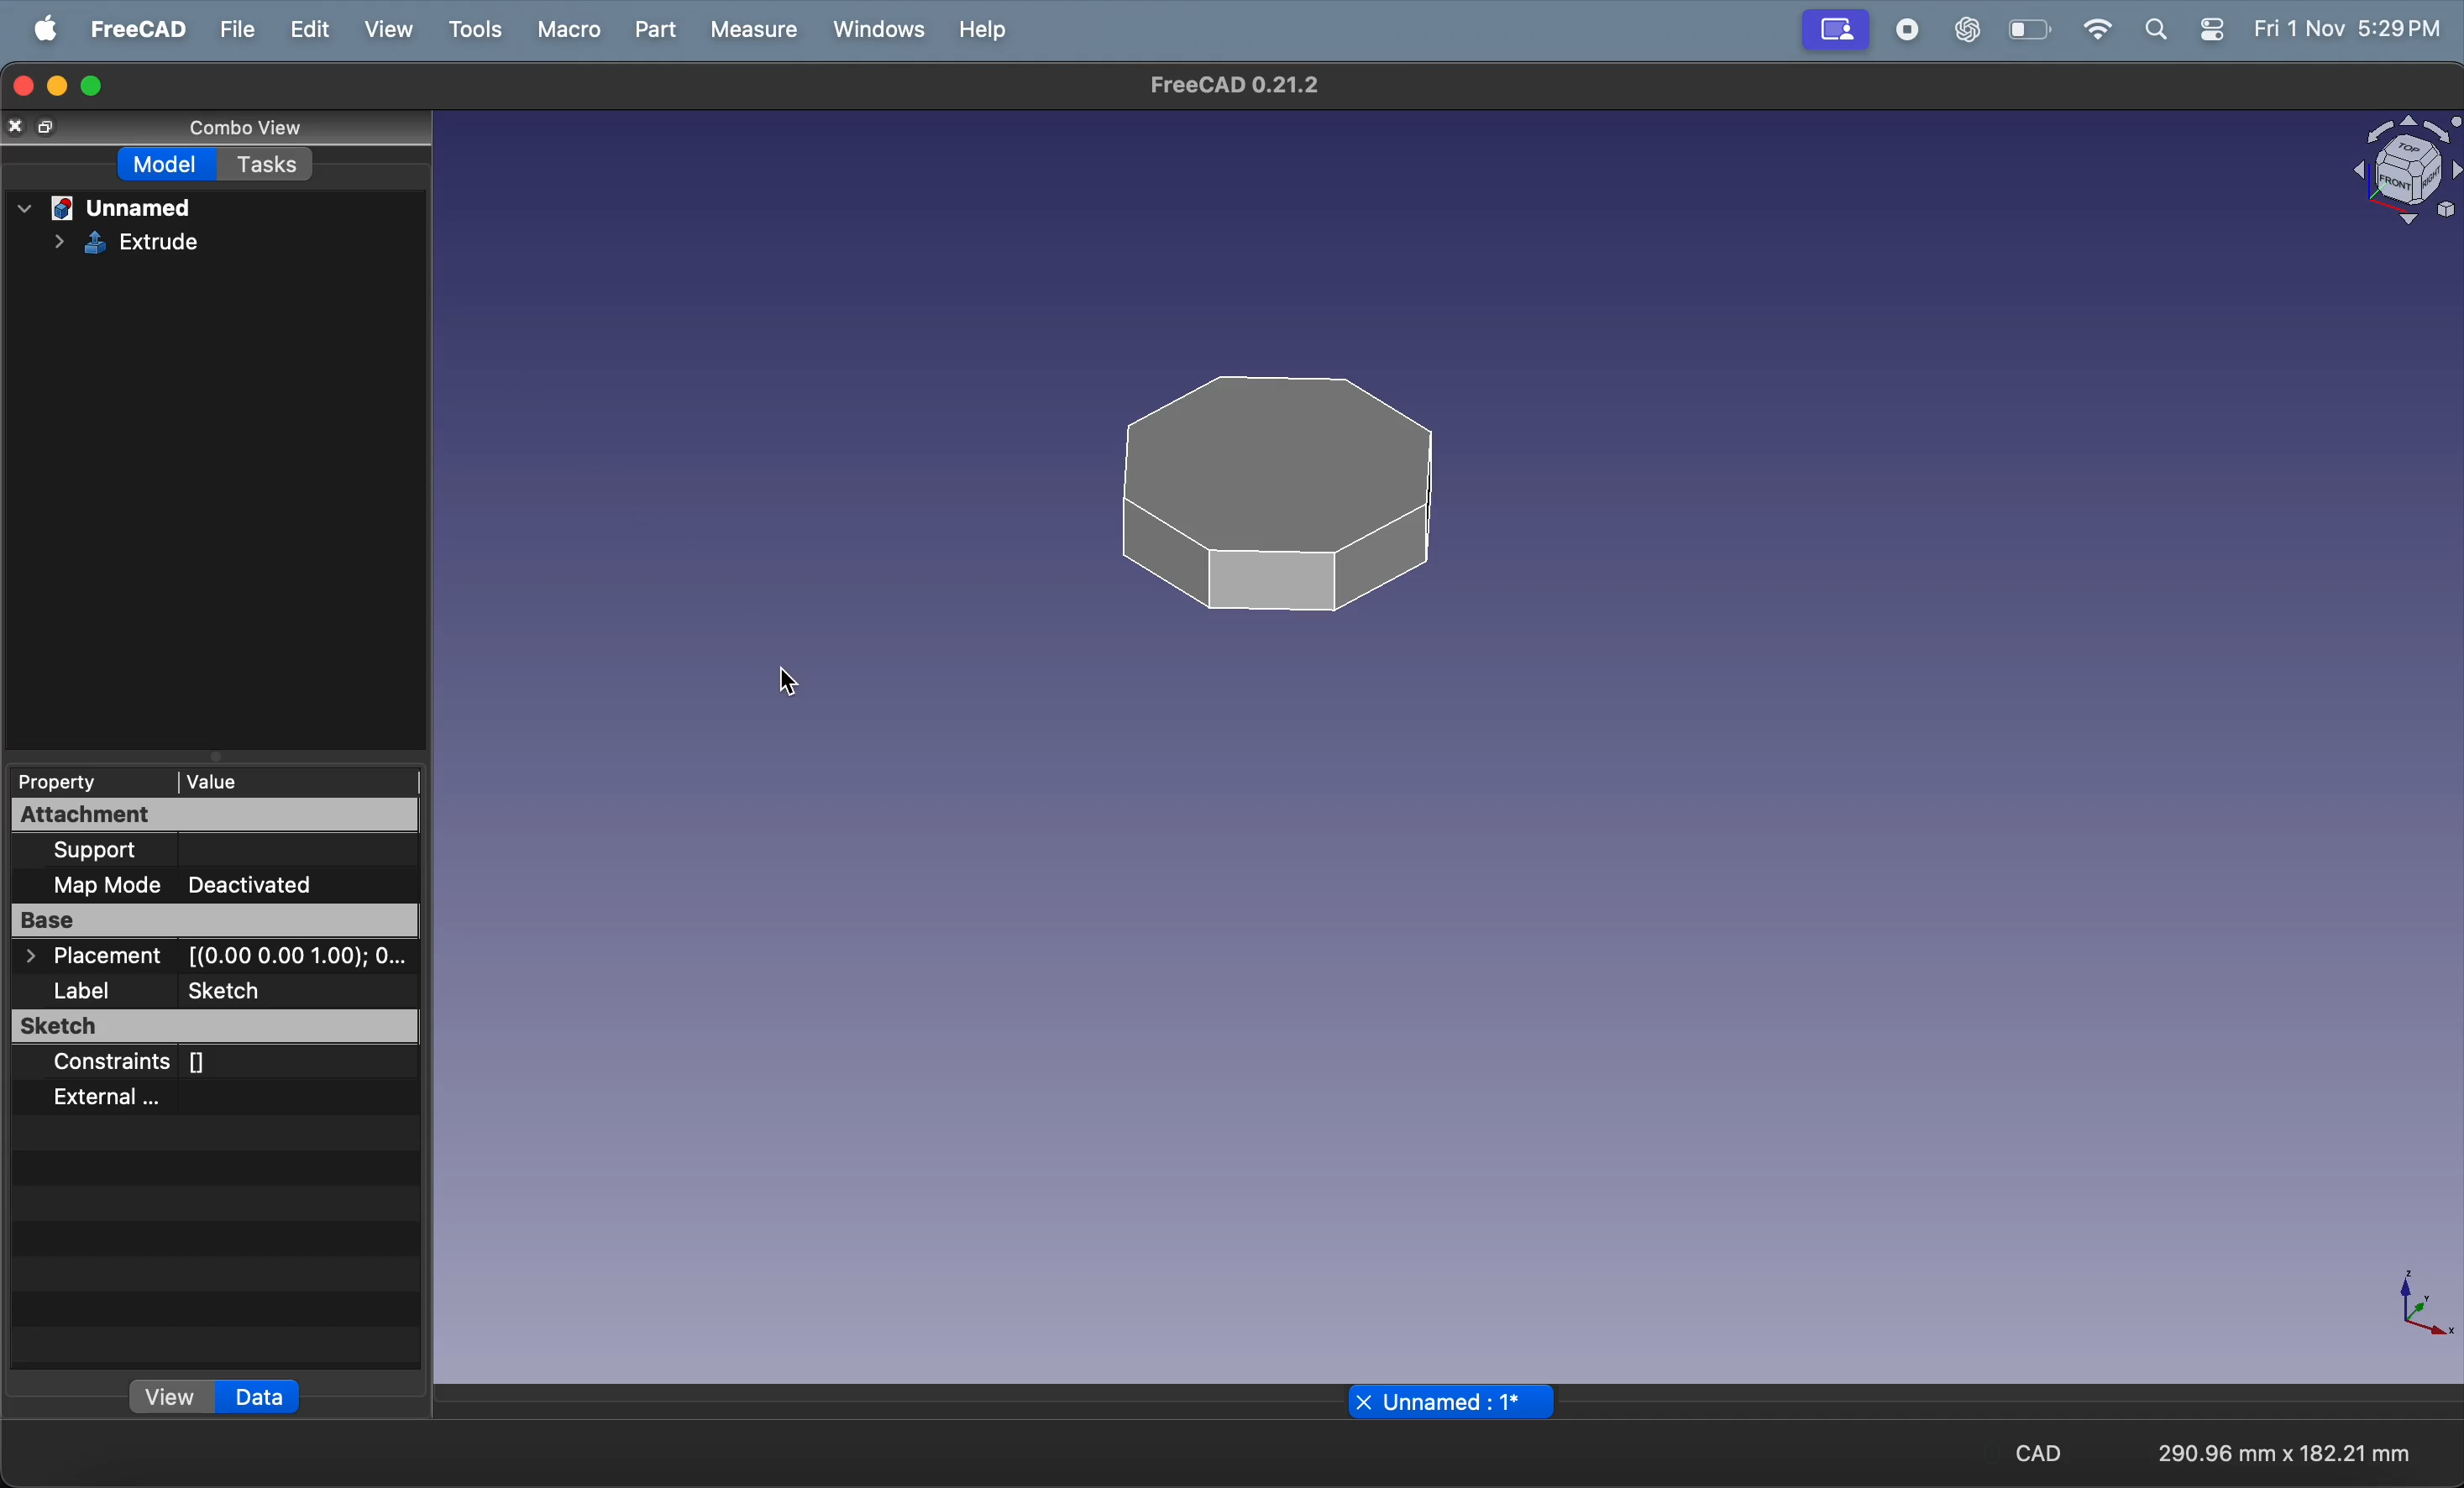 The height and width of the screenshot is (1488, 2464). I want to click on windows, so click(874, 27).